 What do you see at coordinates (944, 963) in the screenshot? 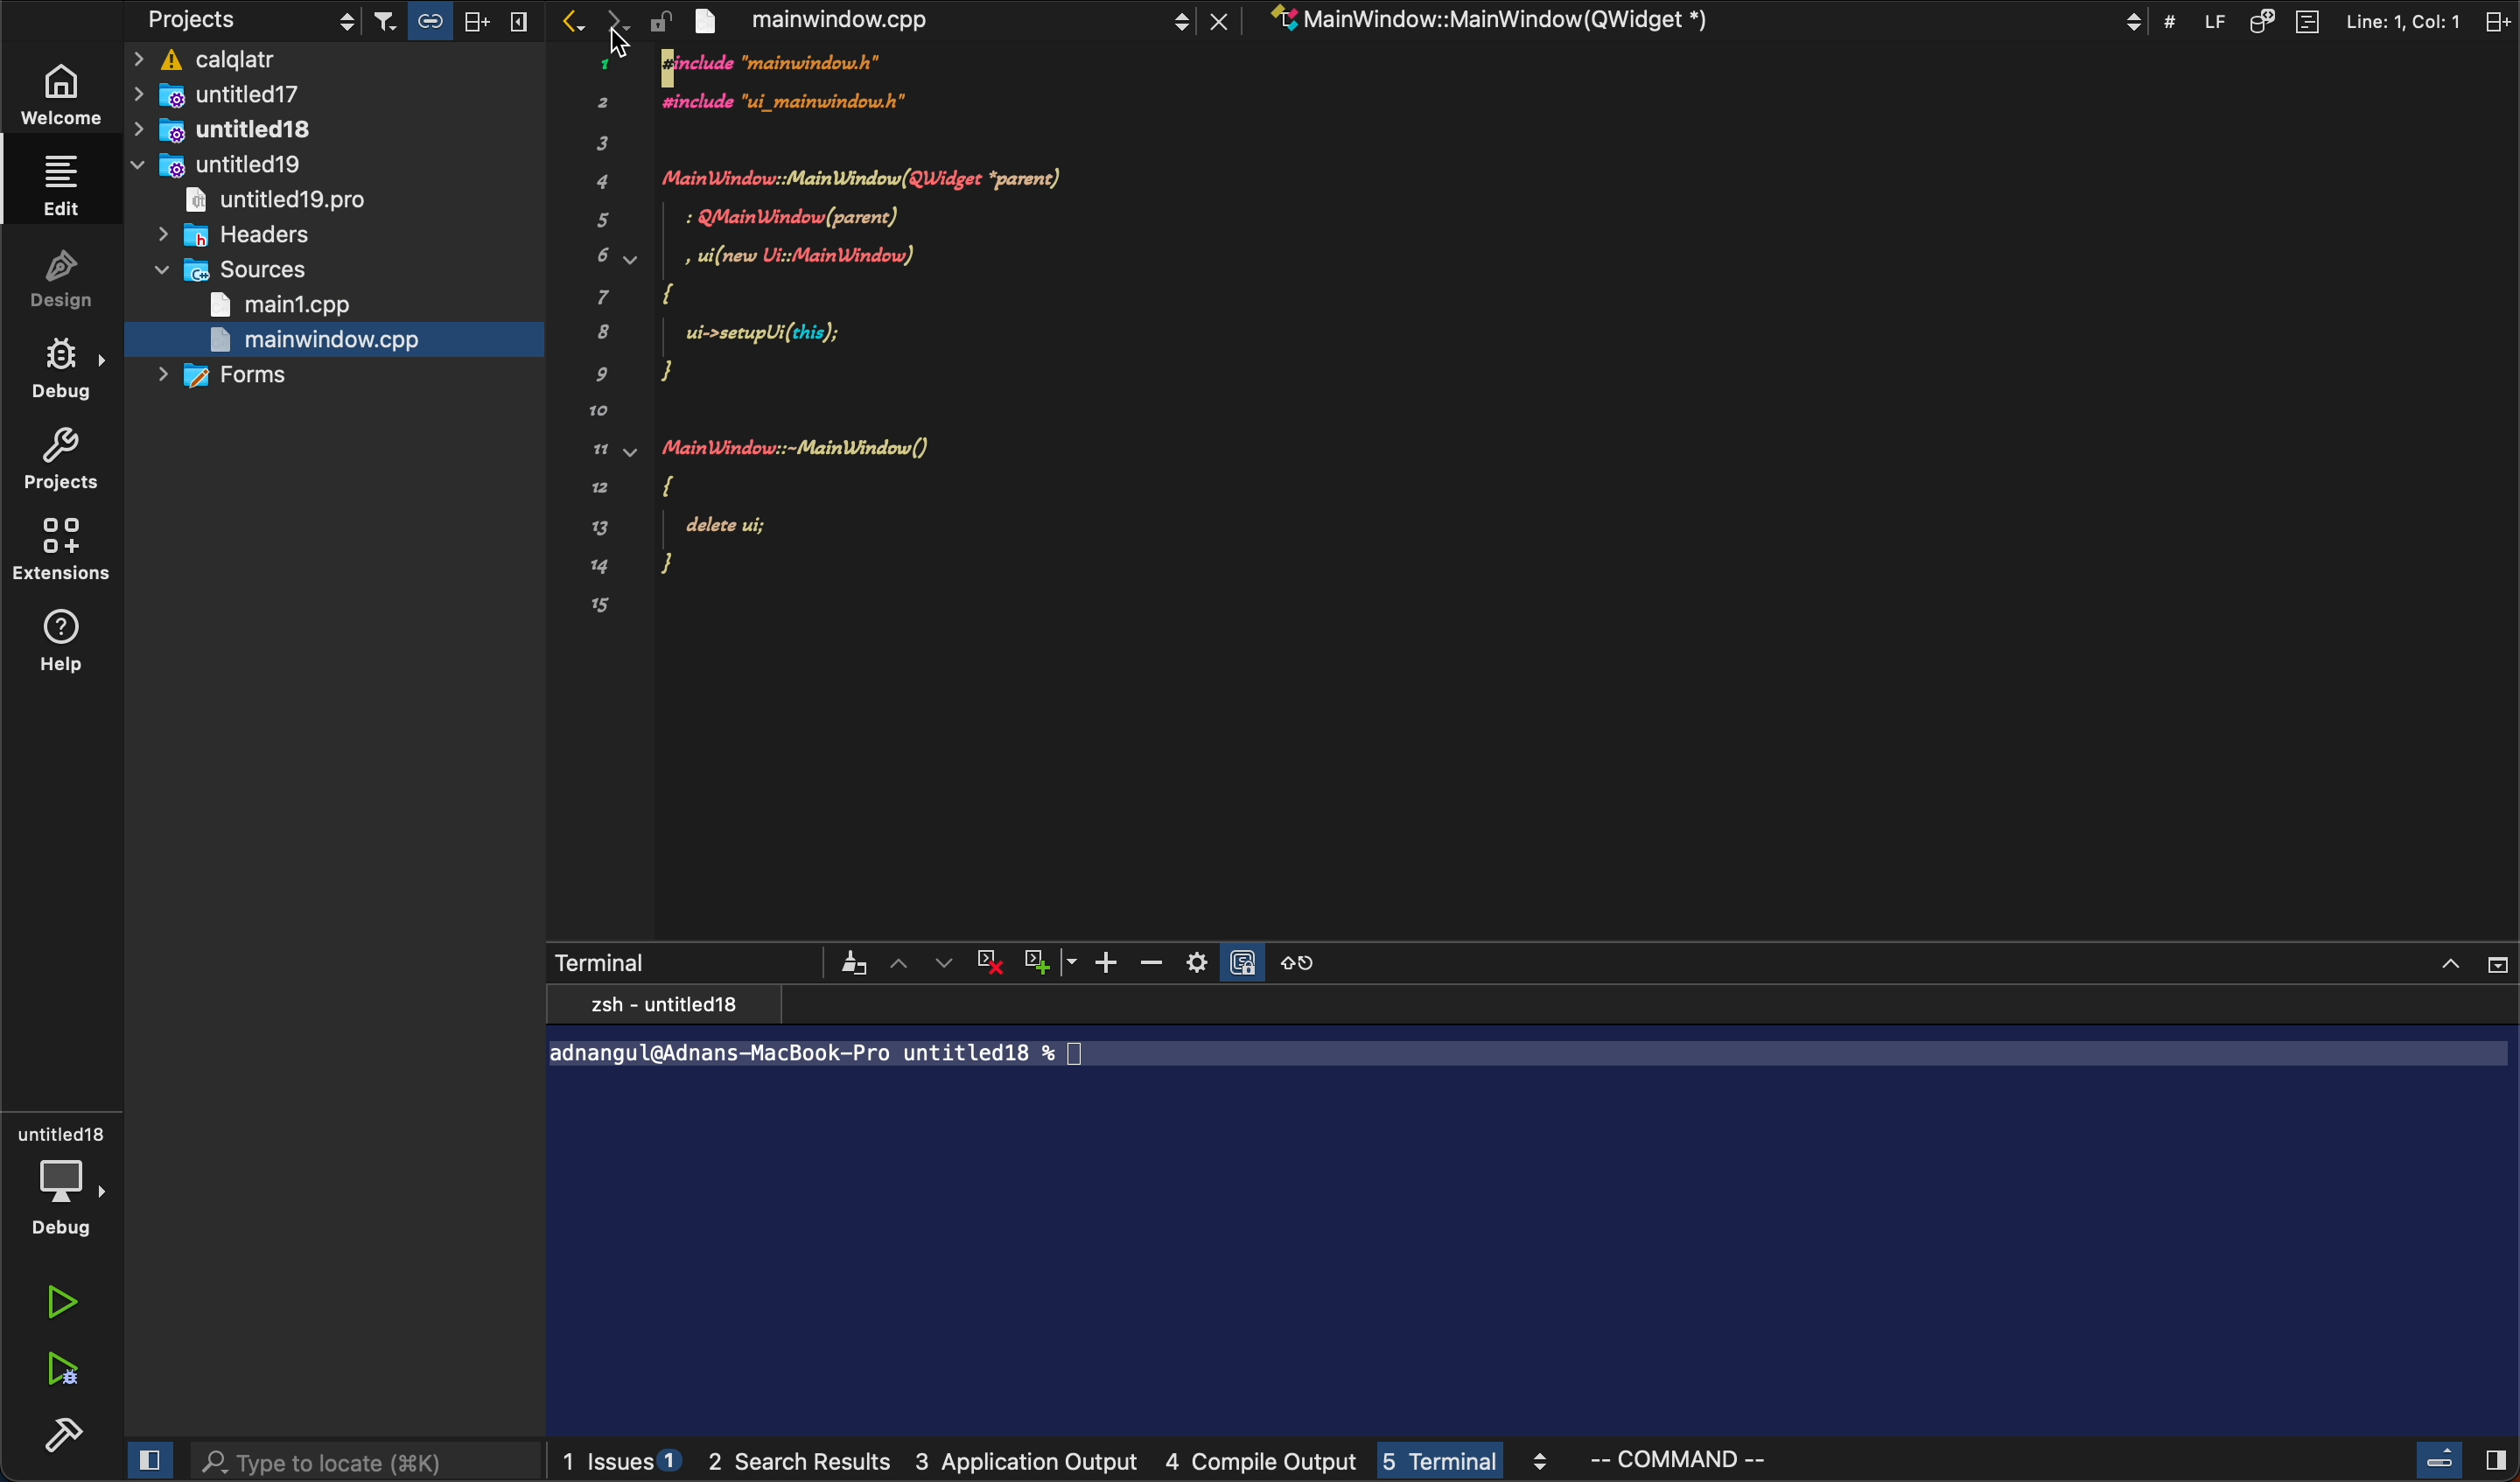
I see `arrow down` at bounding box center [944, 963].